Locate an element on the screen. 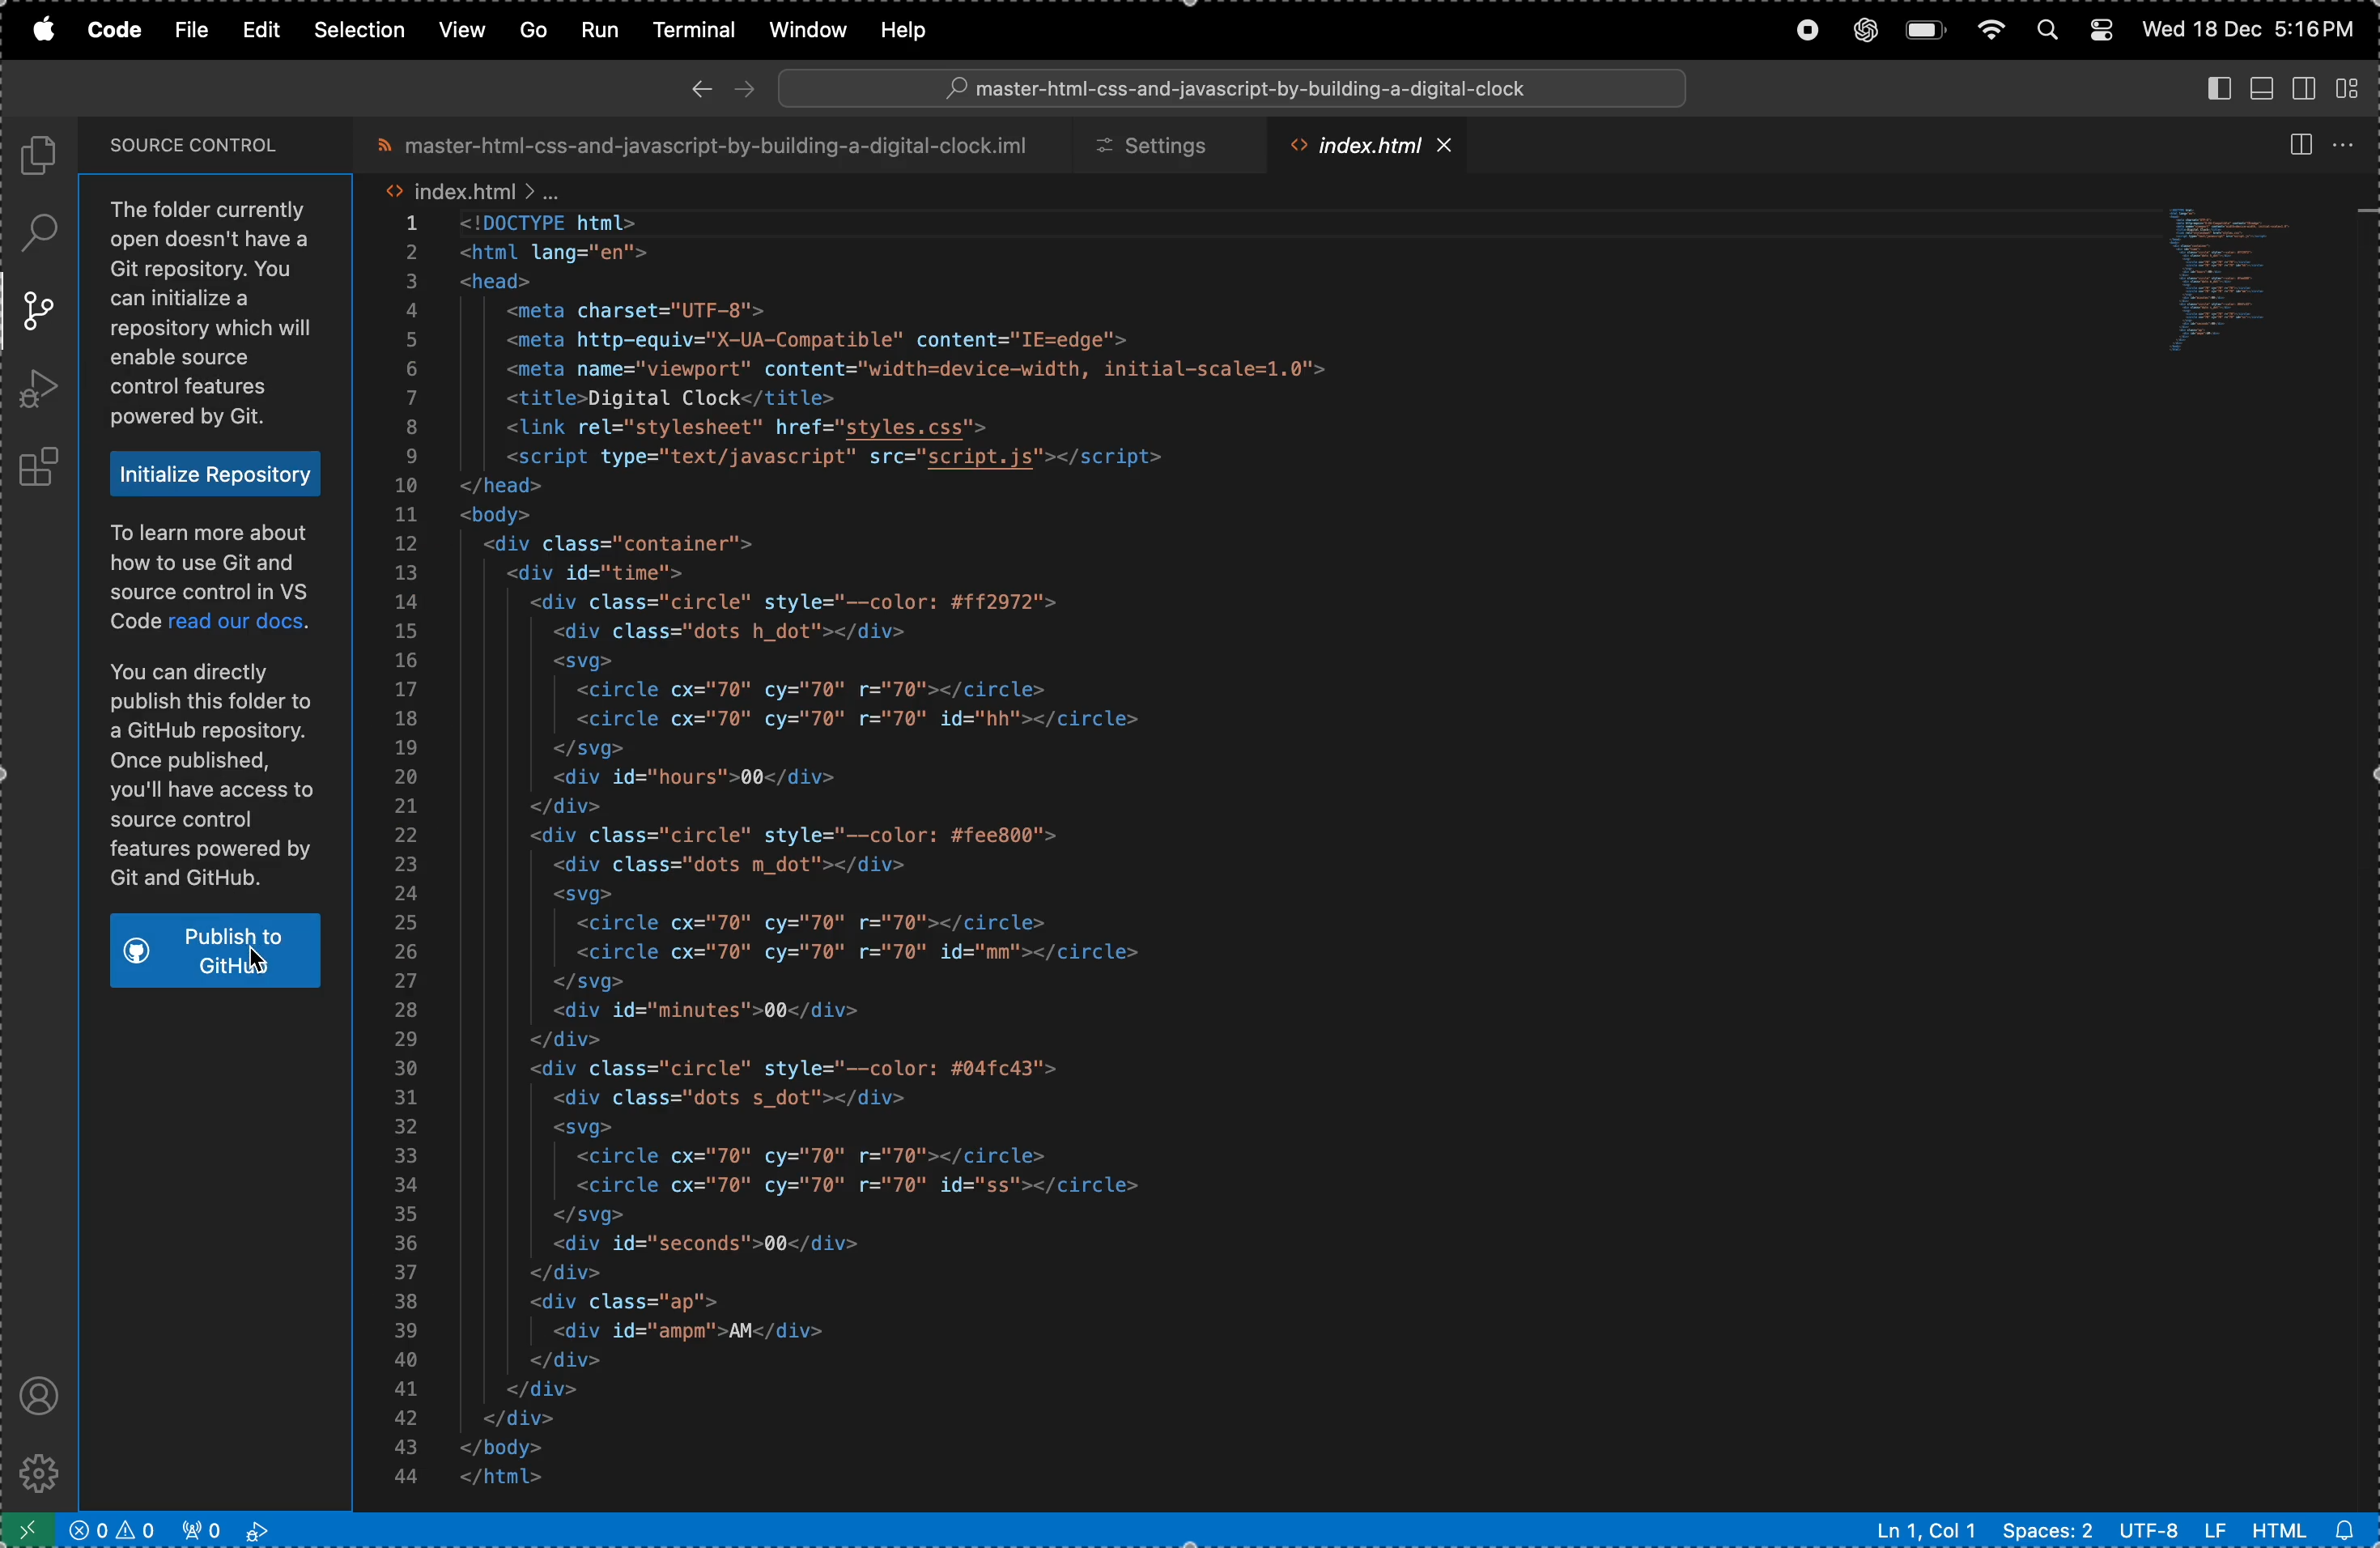  </div> is located at coordinates (576, 1360).